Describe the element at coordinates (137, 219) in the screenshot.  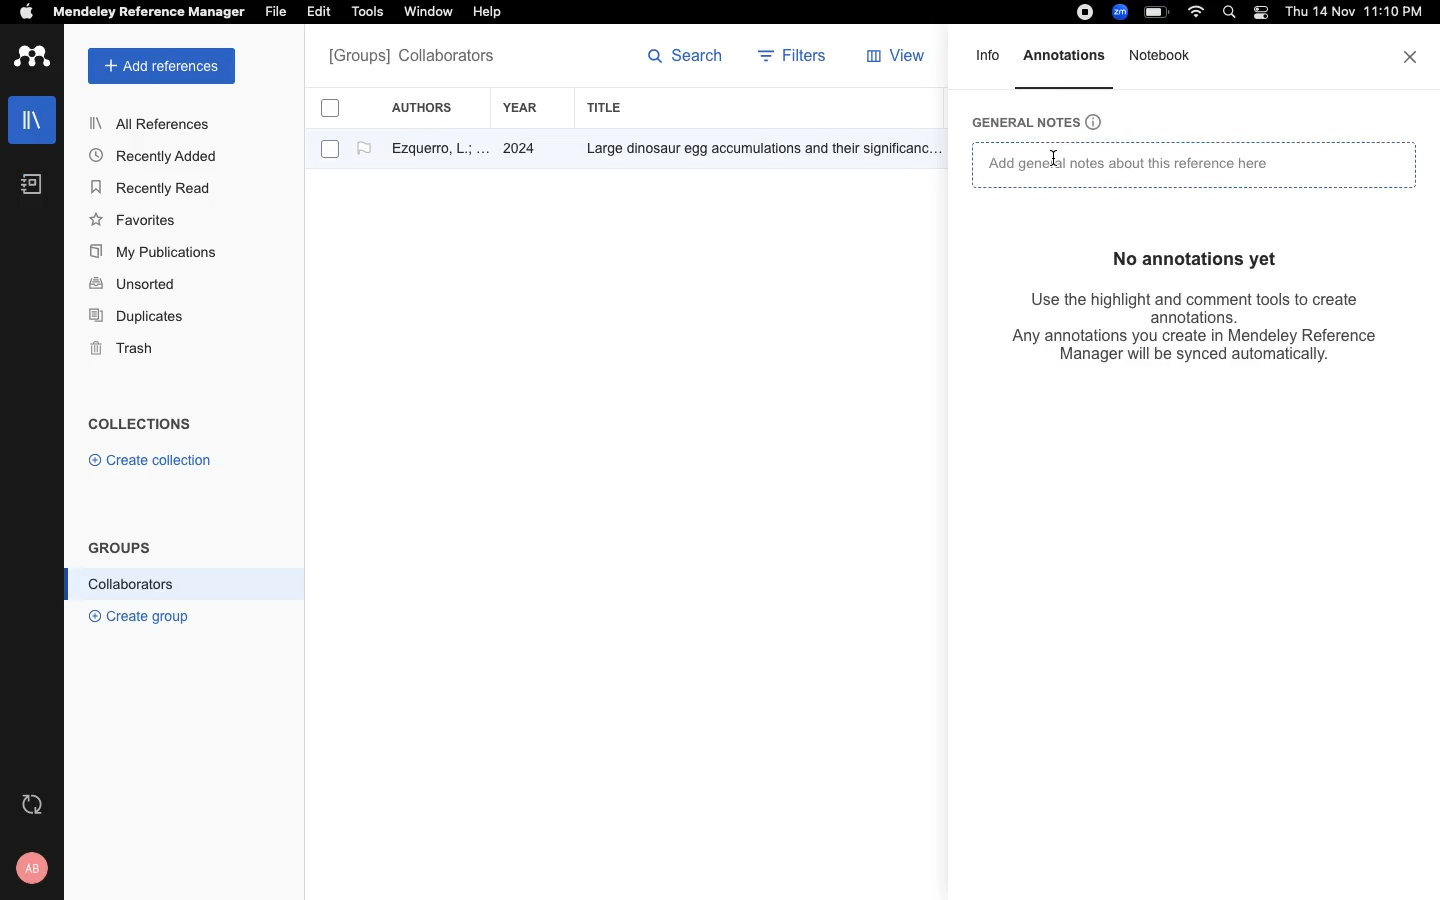
I see `Favorites` at that location.